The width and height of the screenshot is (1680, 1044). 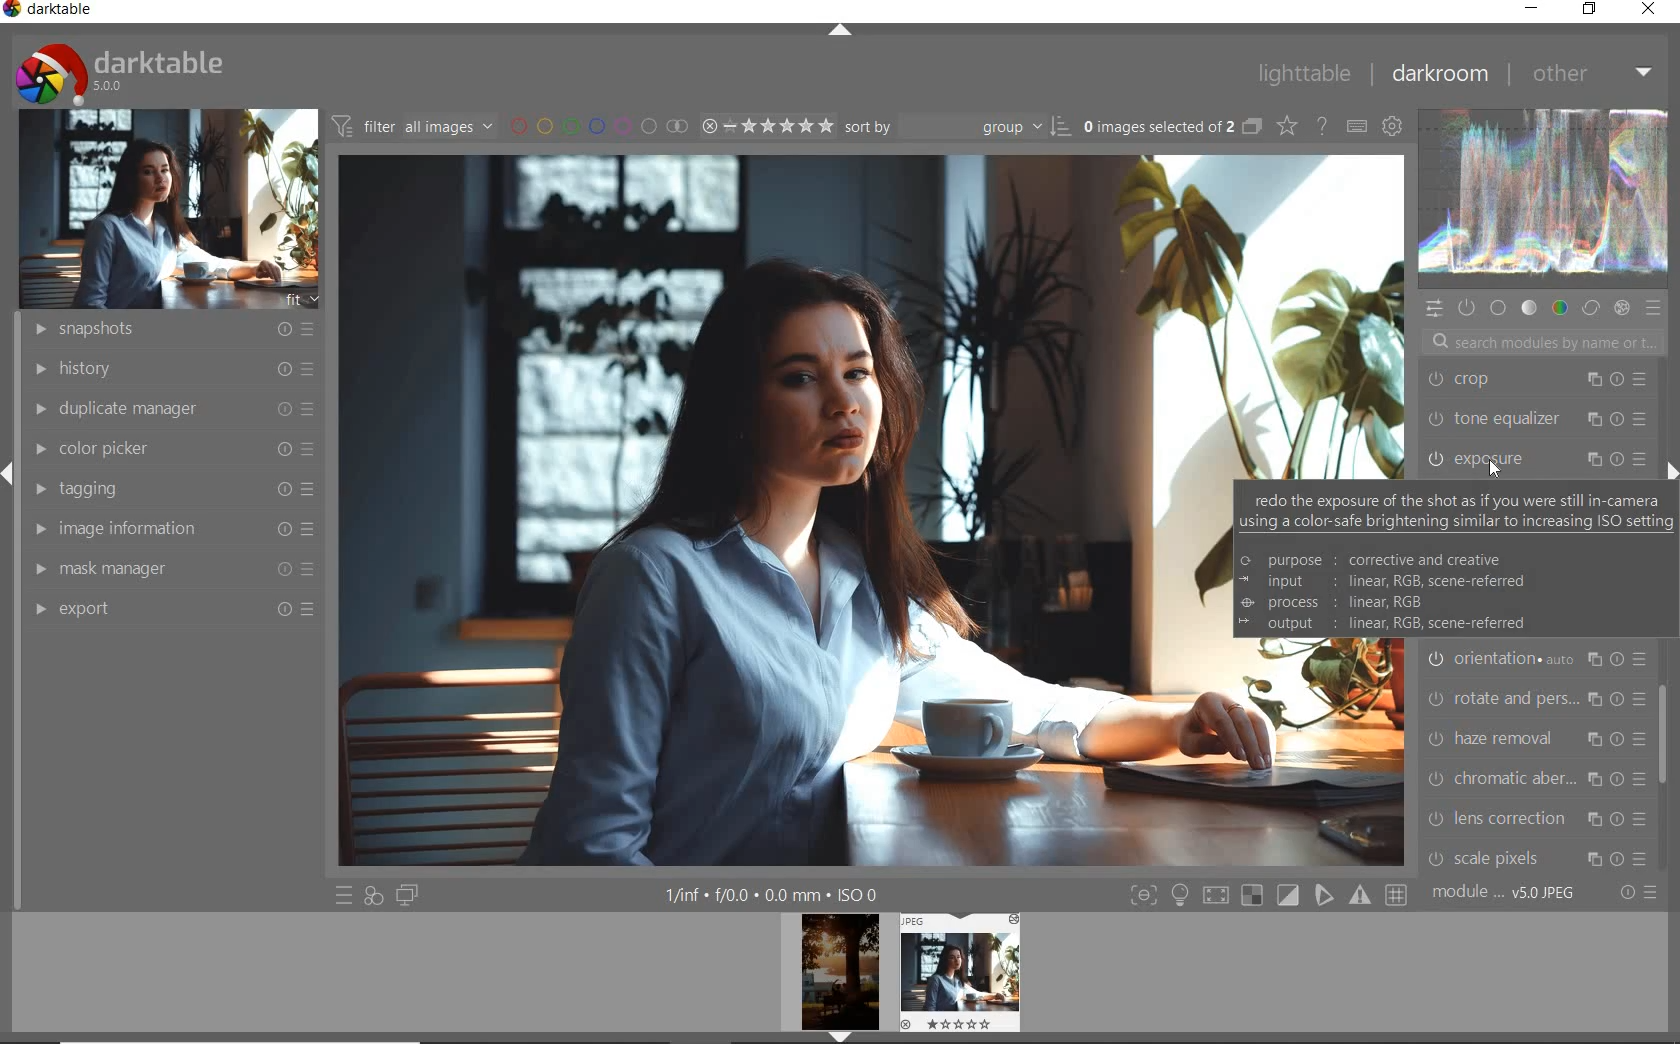 I want to click on SCALE PIXELS, so click(x=1546, y=856).